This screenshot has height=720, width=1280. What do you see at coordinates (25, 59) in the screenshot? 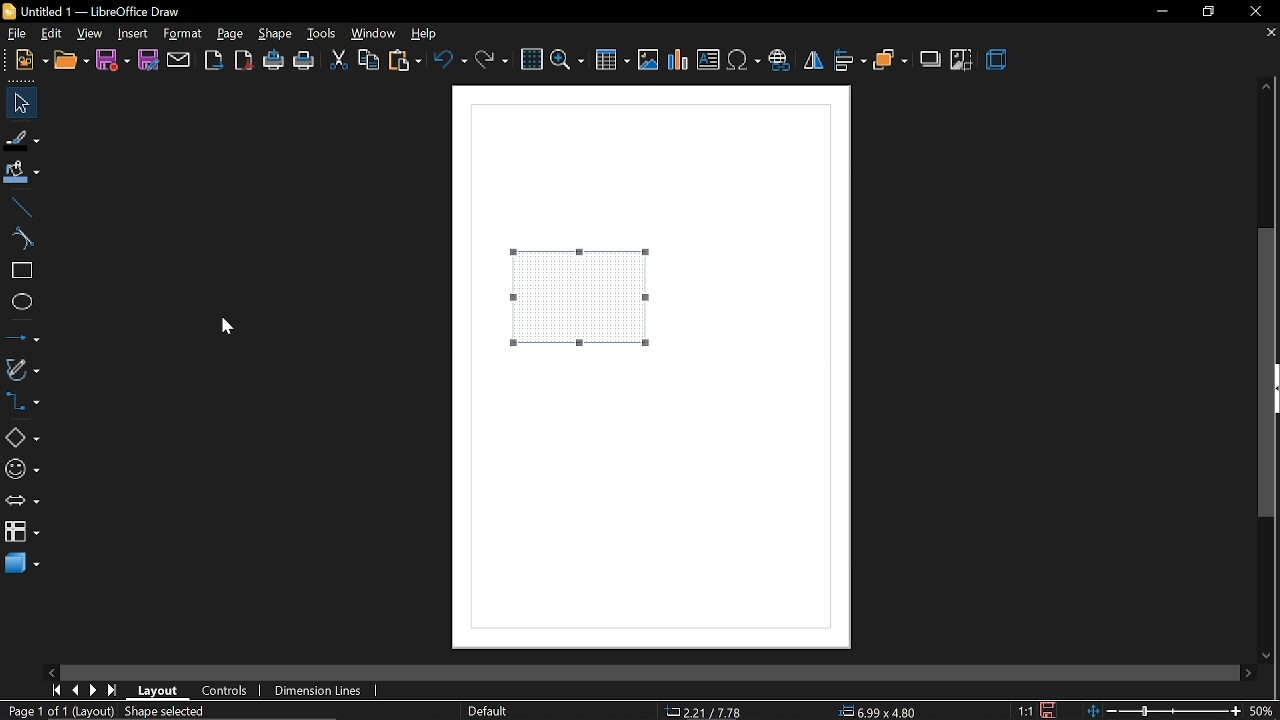
I see `New` at bounding box center [25, 59].